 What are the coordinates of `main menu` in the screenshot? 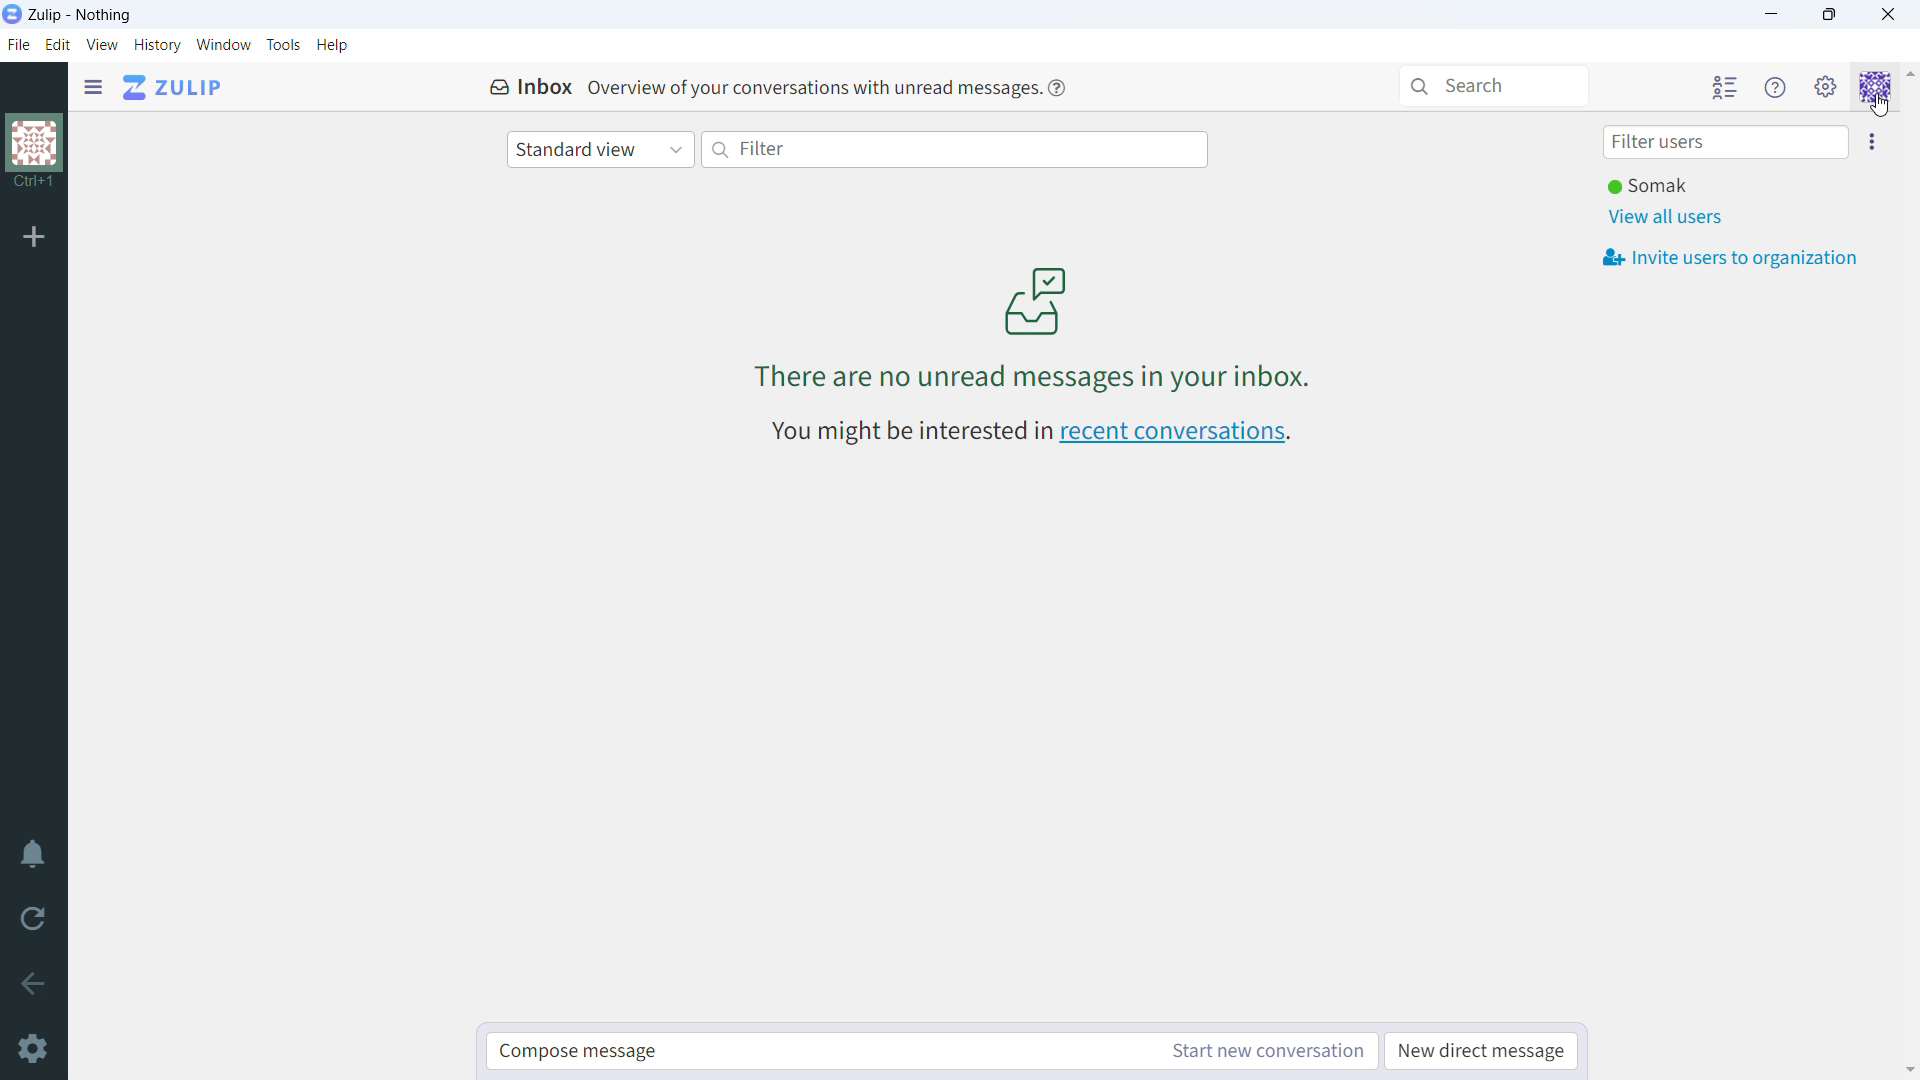 It's located at (1827, 85).